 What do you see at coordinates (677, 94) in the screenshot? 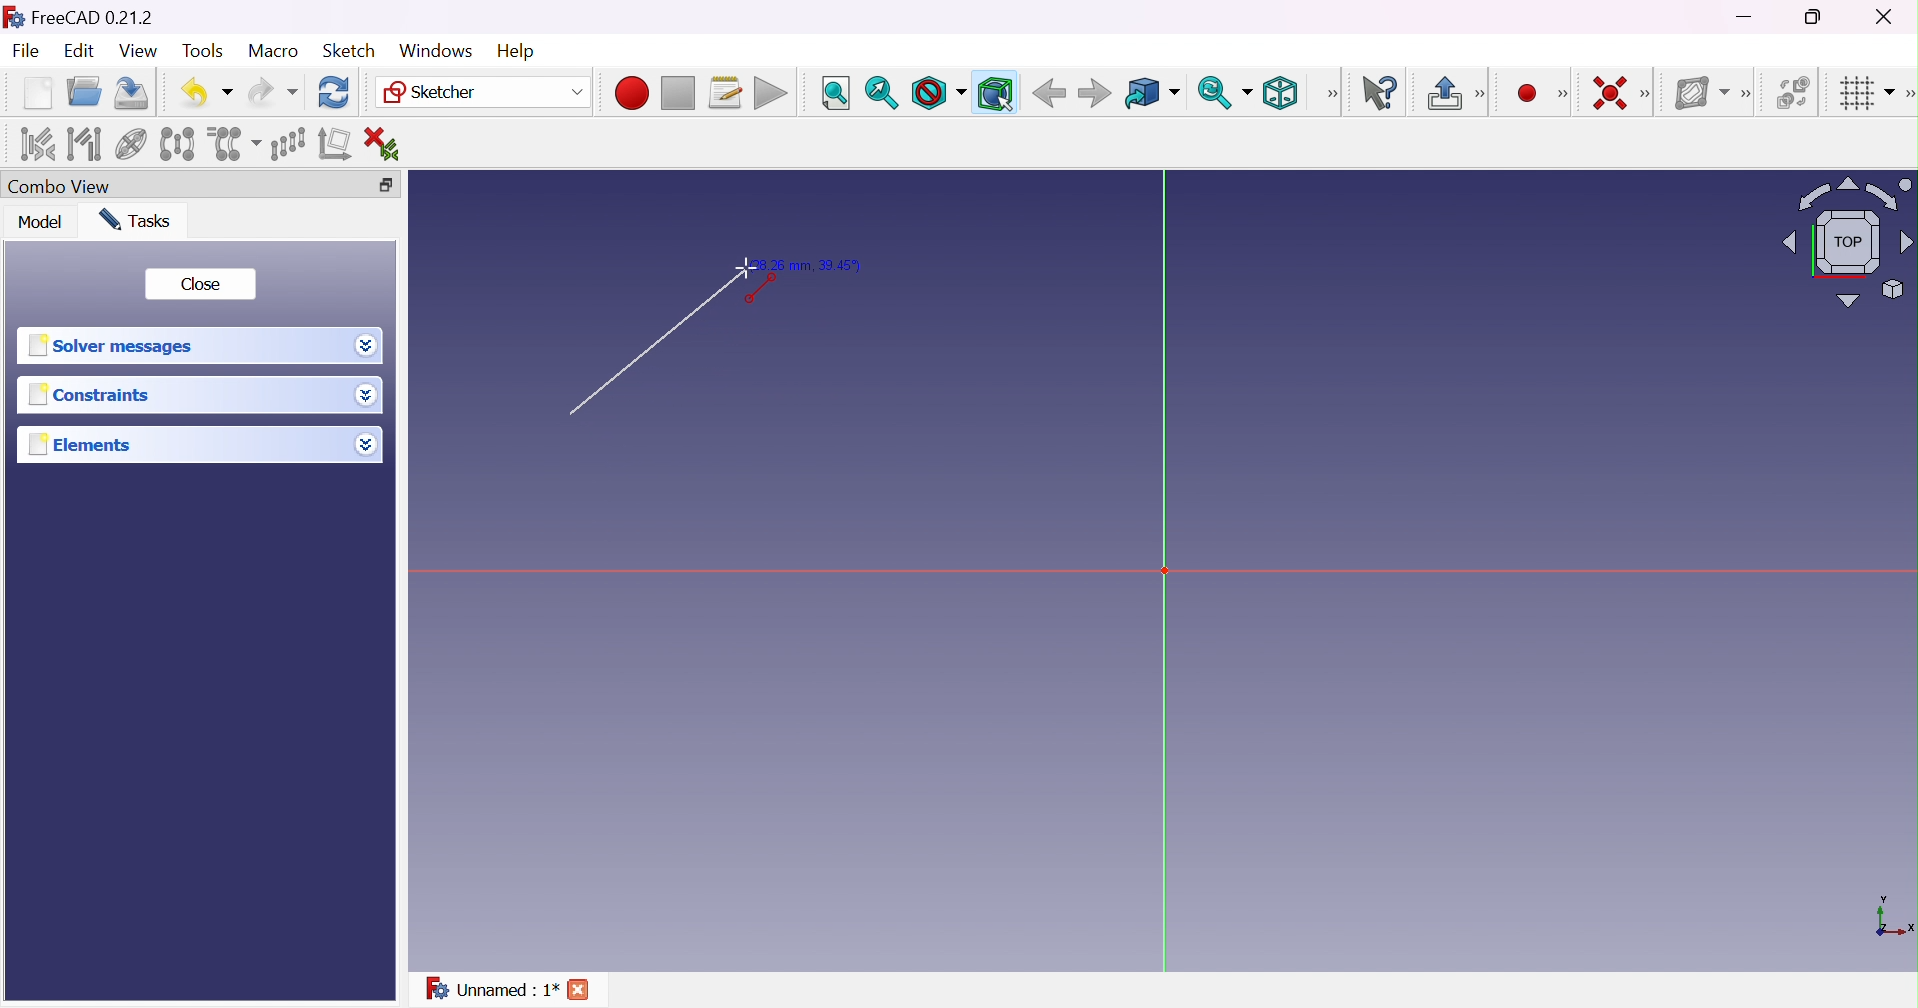
I see `Stop macros recording` at bounding box center [677, 94].